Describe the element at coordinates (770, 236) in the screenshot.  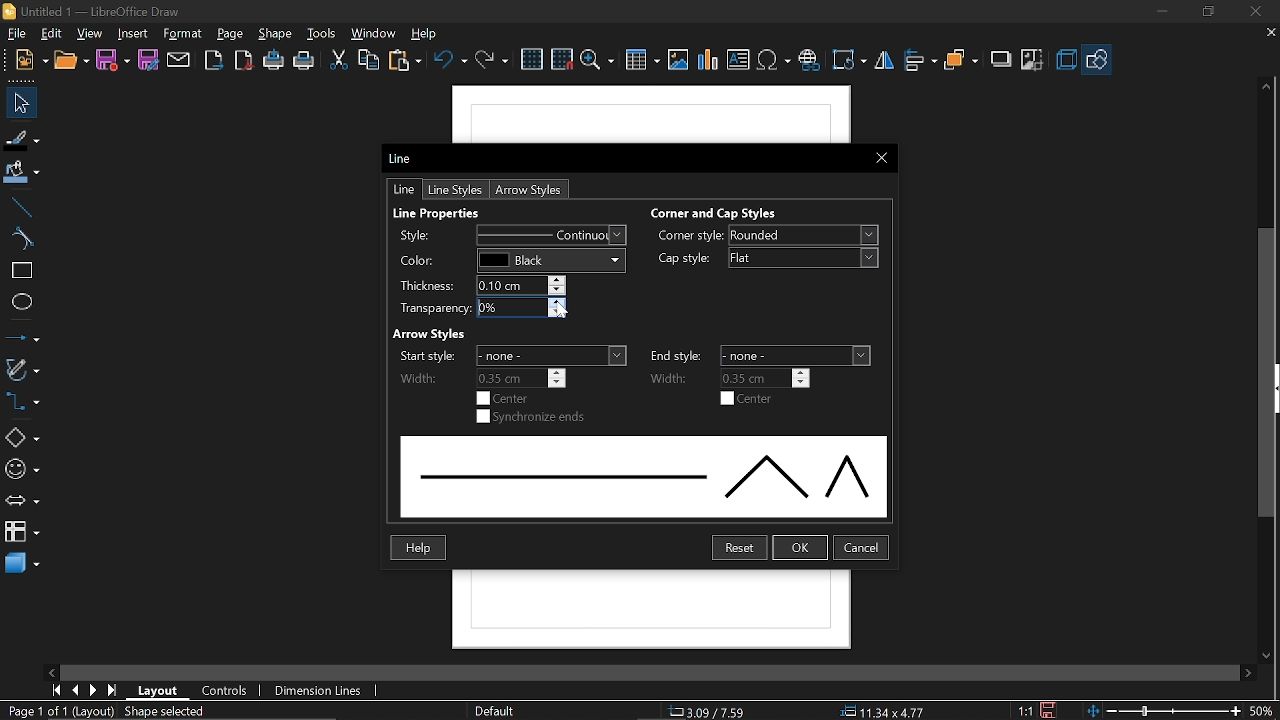
I see `Corner style` at that location.